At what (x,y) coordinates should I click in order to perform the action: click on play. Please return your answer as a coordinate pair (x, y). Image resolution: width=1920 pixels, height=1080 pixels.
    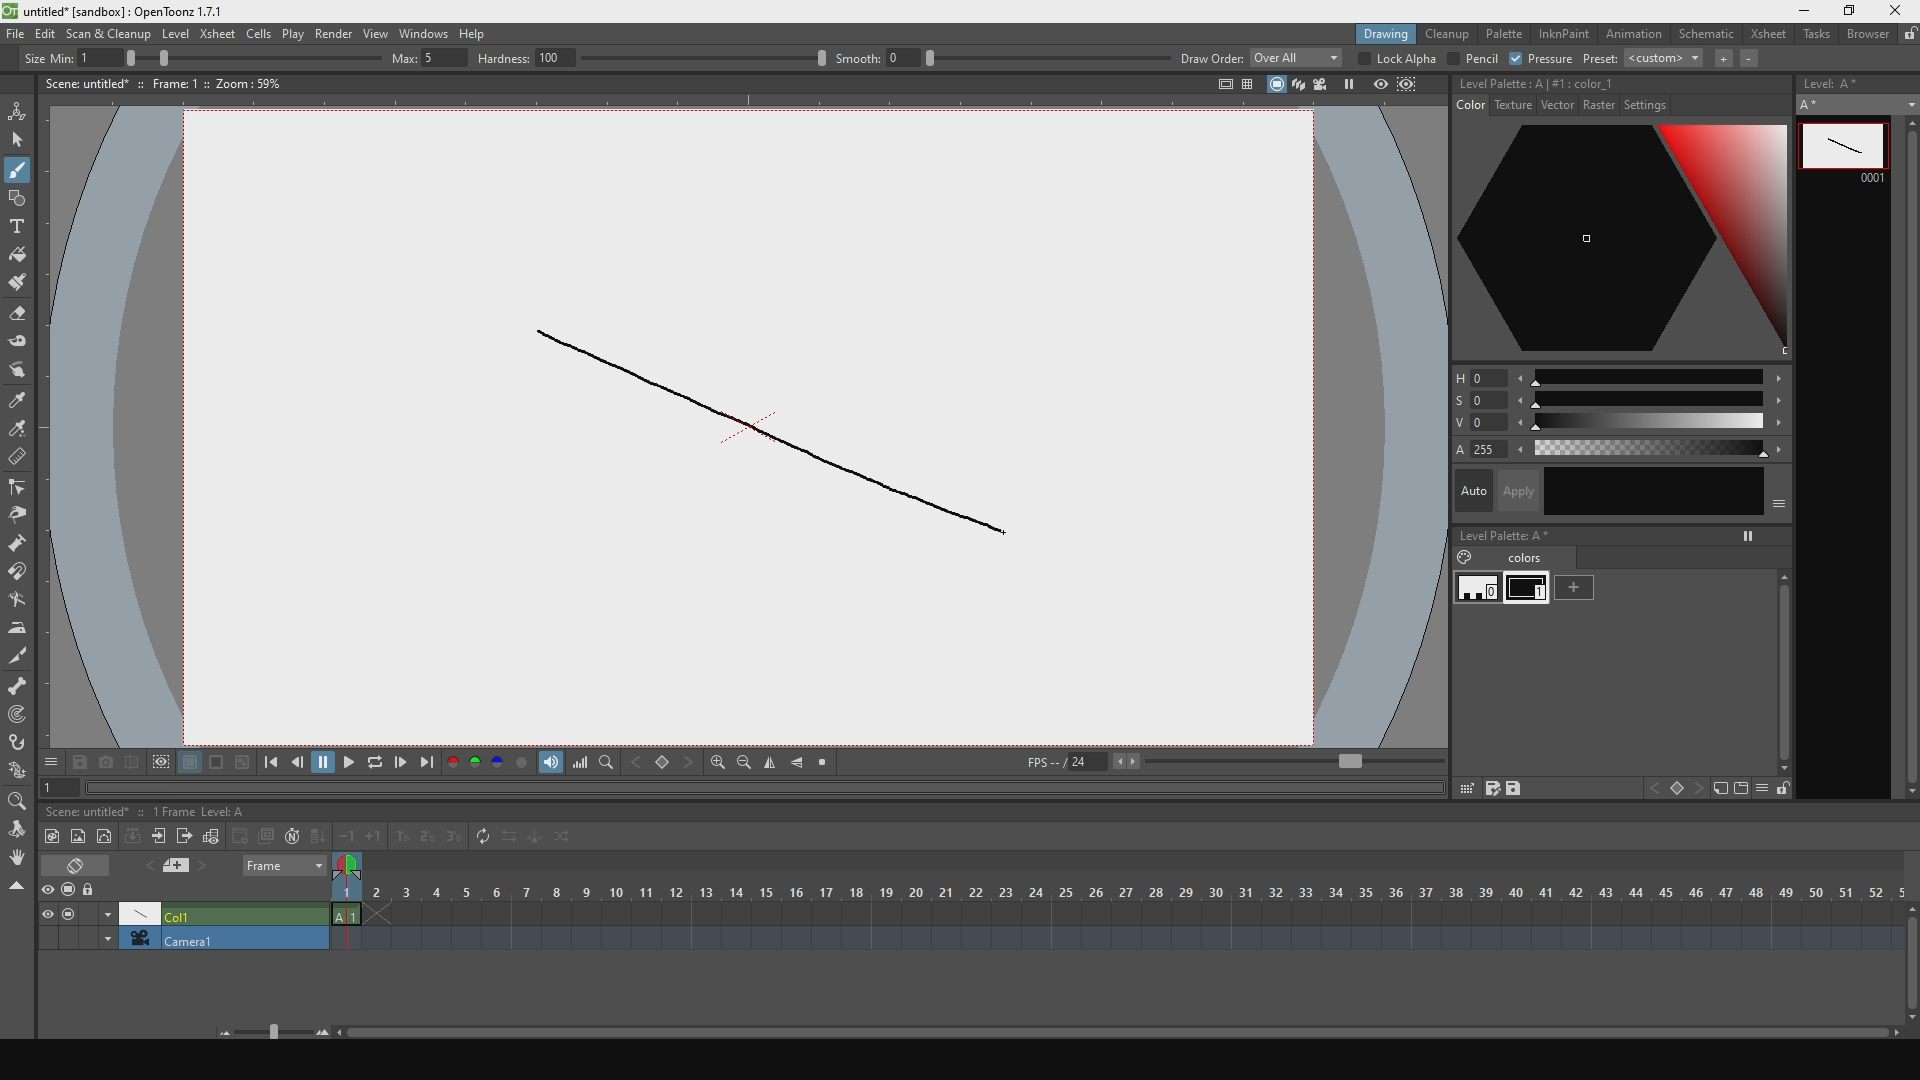
    Looking at the image, I should click on (353, 764).